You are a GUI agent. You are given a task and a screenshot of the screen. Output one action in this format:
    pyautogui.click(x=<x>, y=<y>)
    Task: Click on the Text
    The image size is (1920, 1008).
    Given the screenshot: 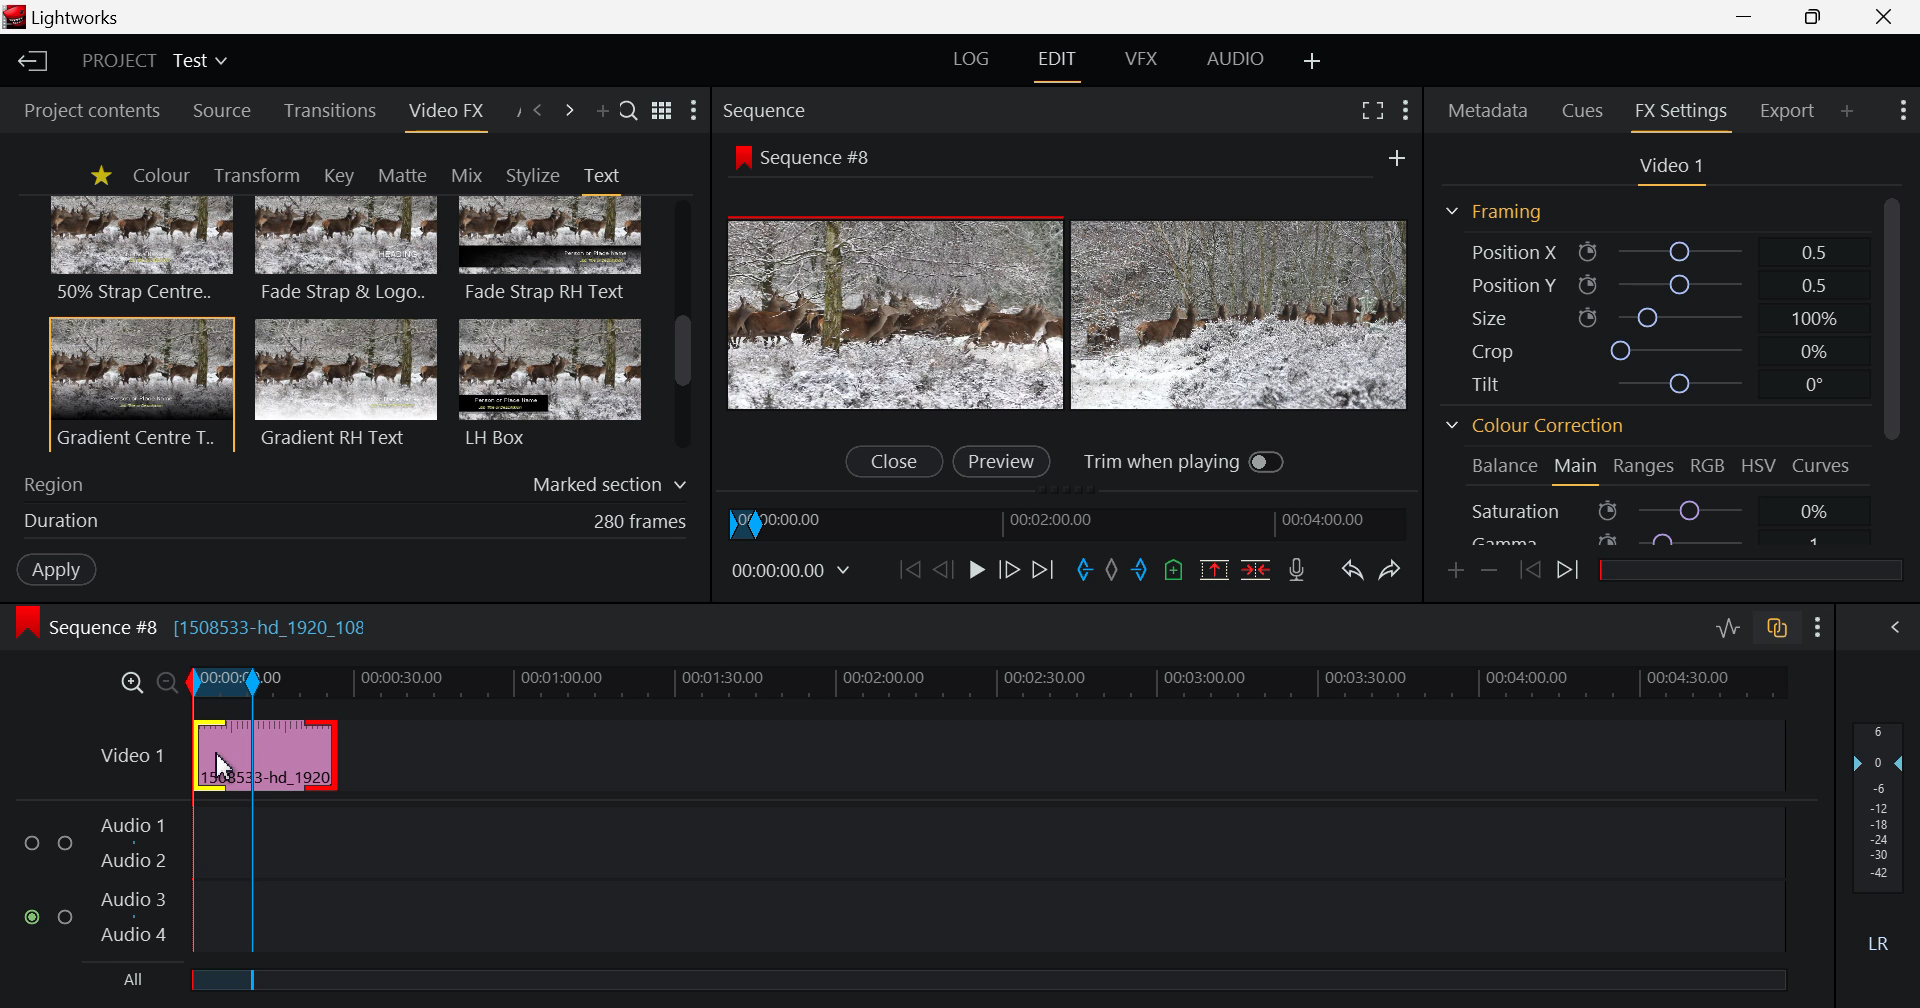 What is the action you would take?
    pyautogui.click(x=601, y=175)
    